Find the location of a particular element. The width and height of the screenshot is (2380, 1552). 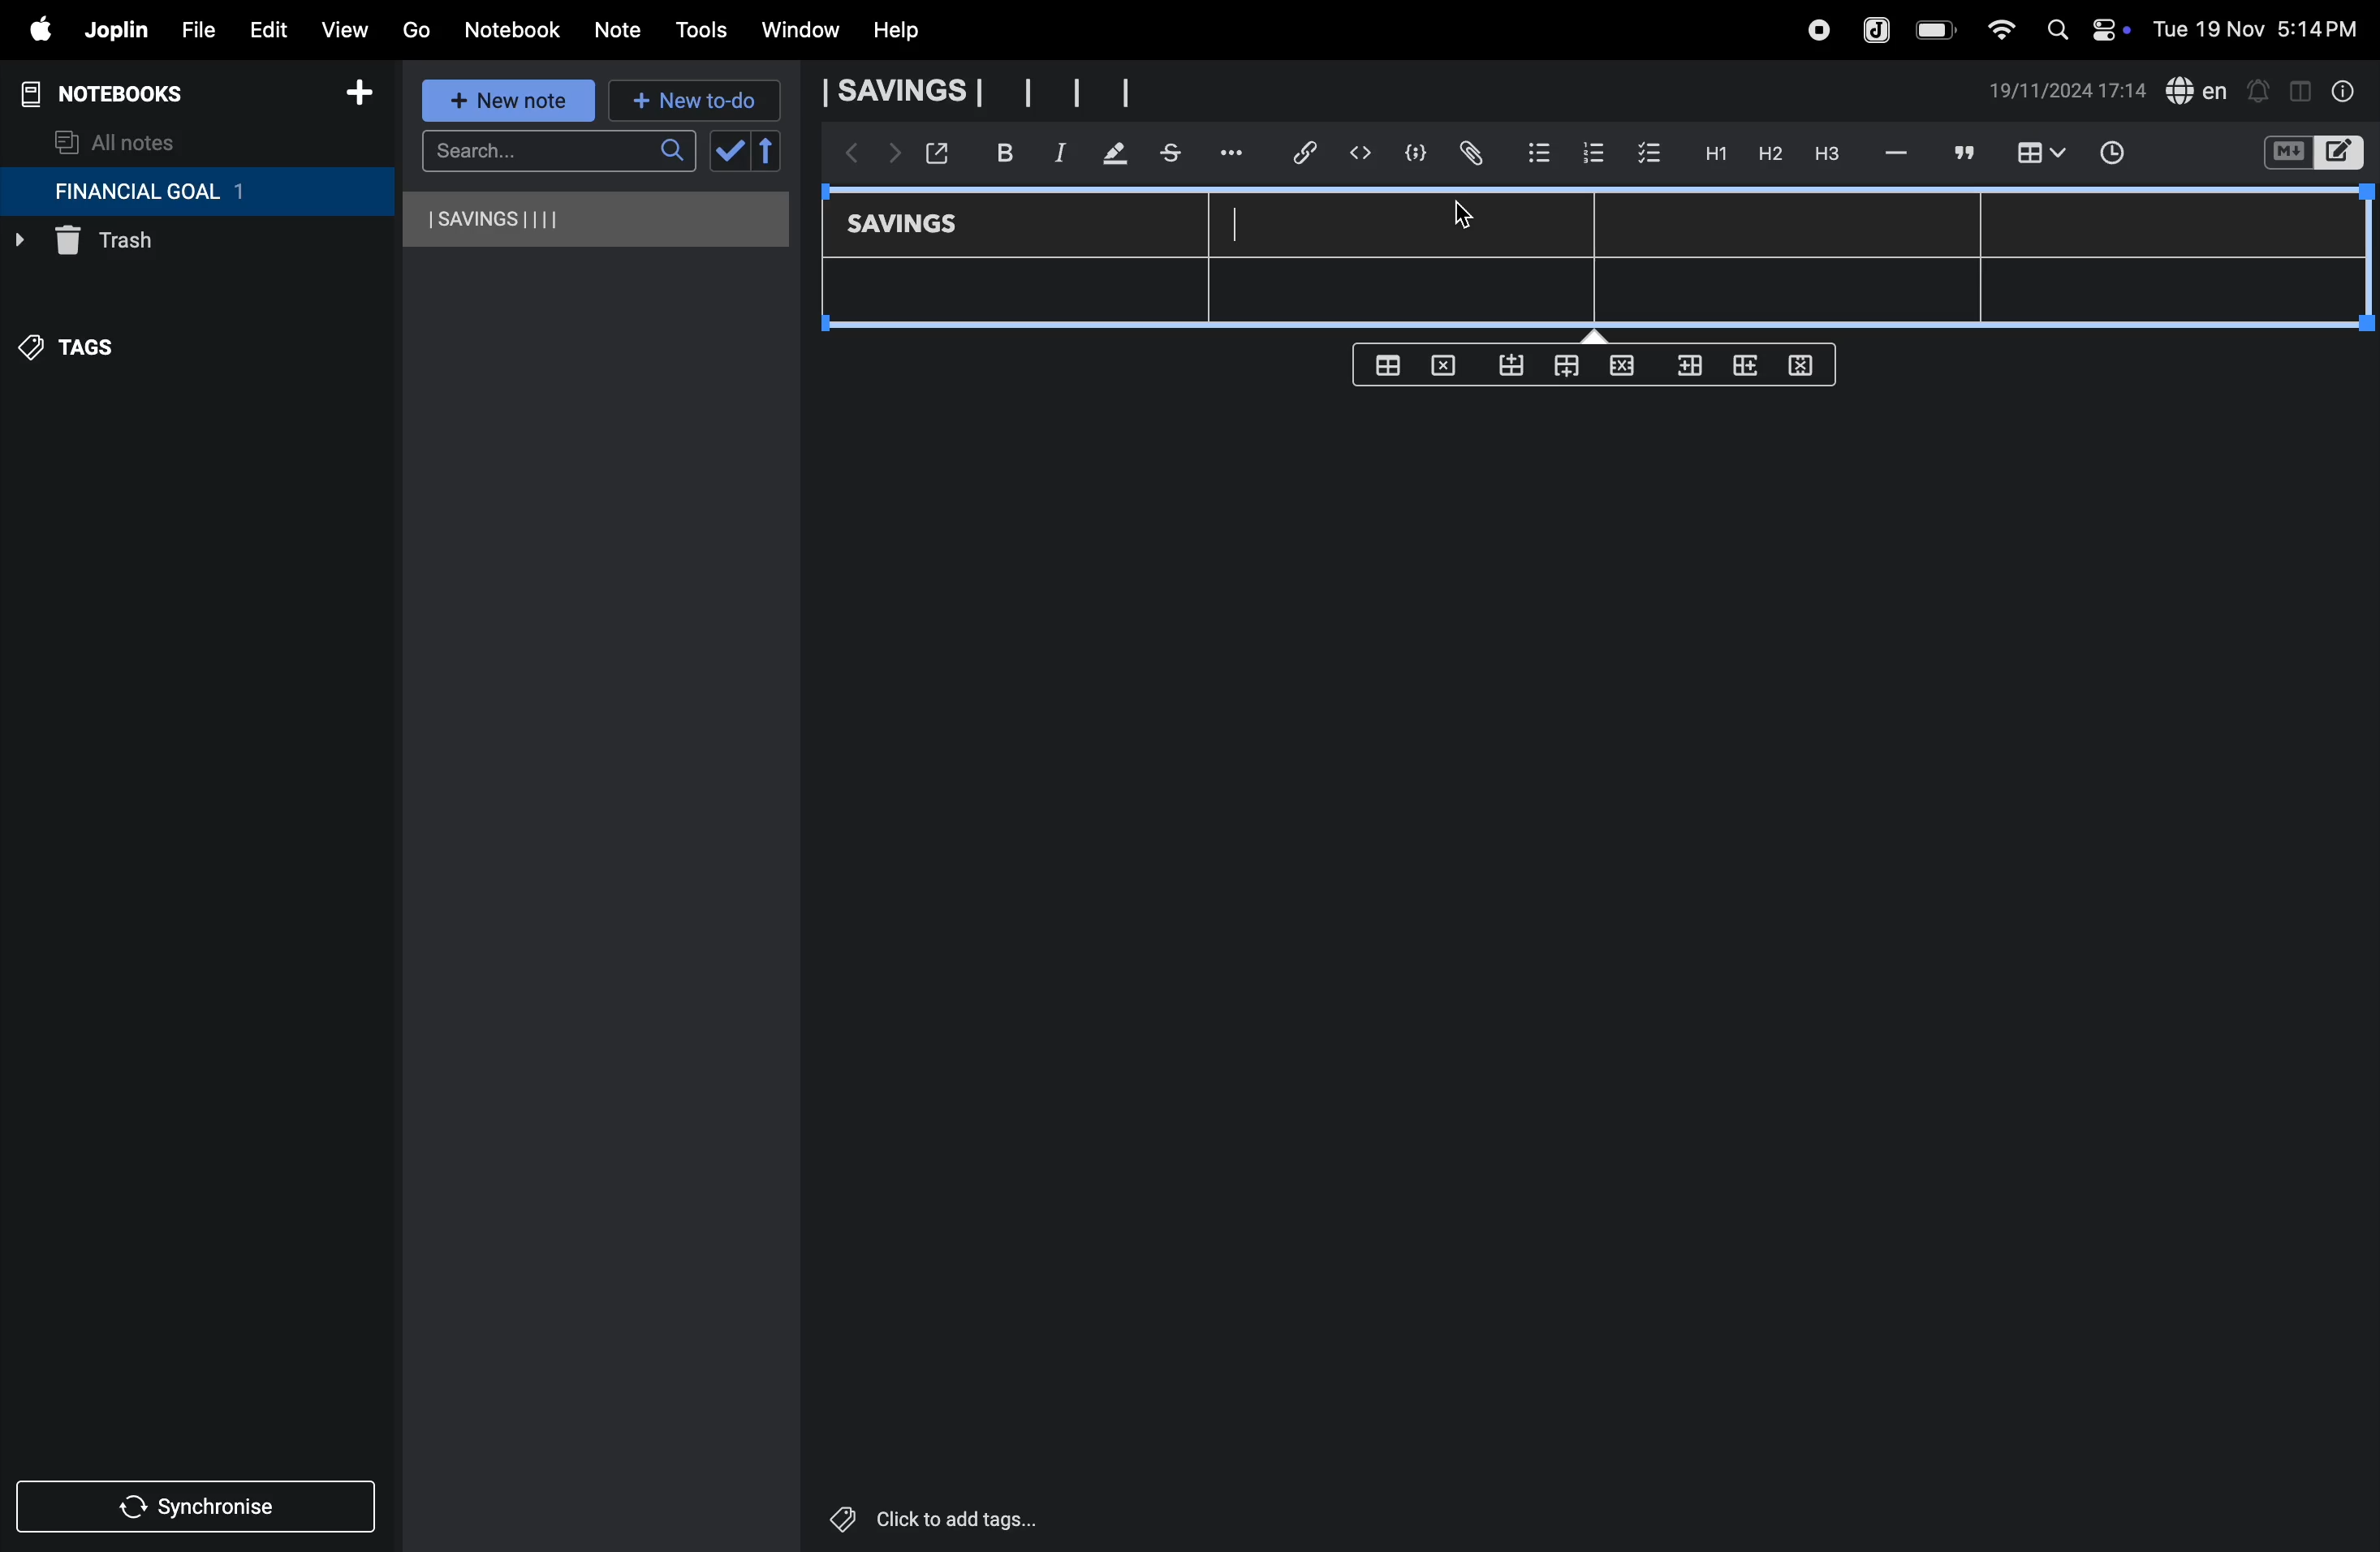

tools is located at coordinates (698, 30).